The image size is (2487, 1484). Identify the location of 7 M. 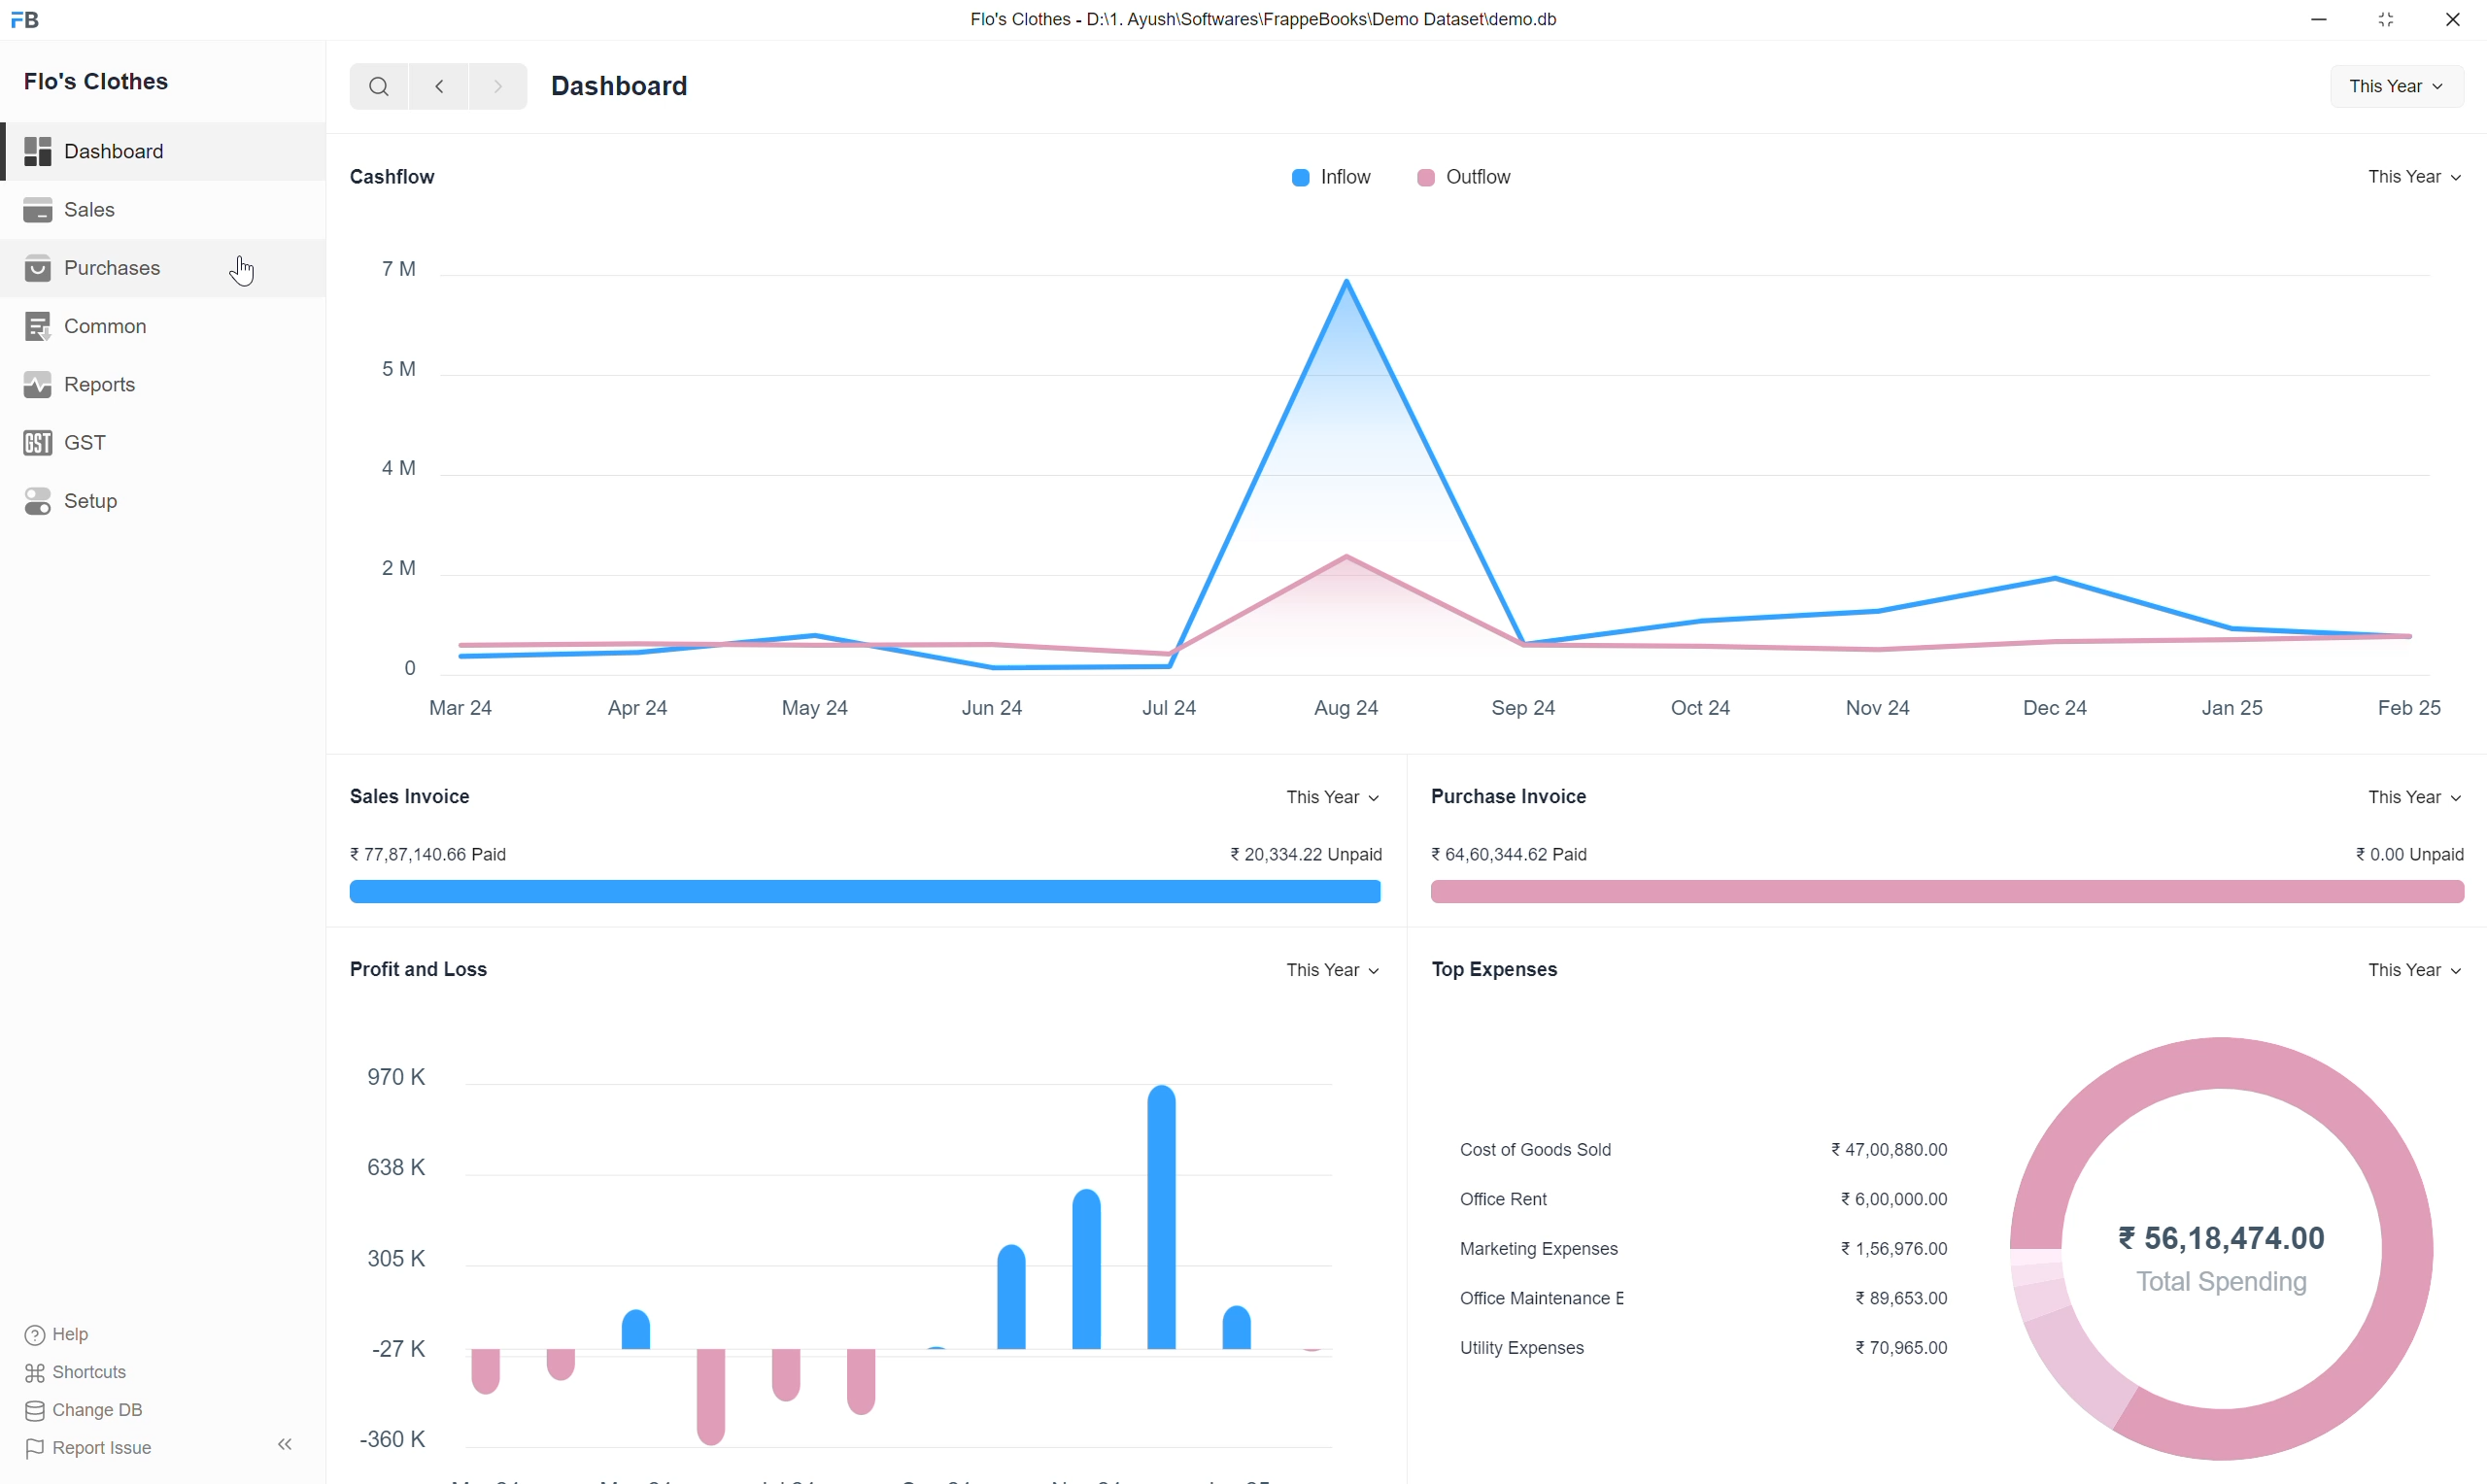
(397, 268).